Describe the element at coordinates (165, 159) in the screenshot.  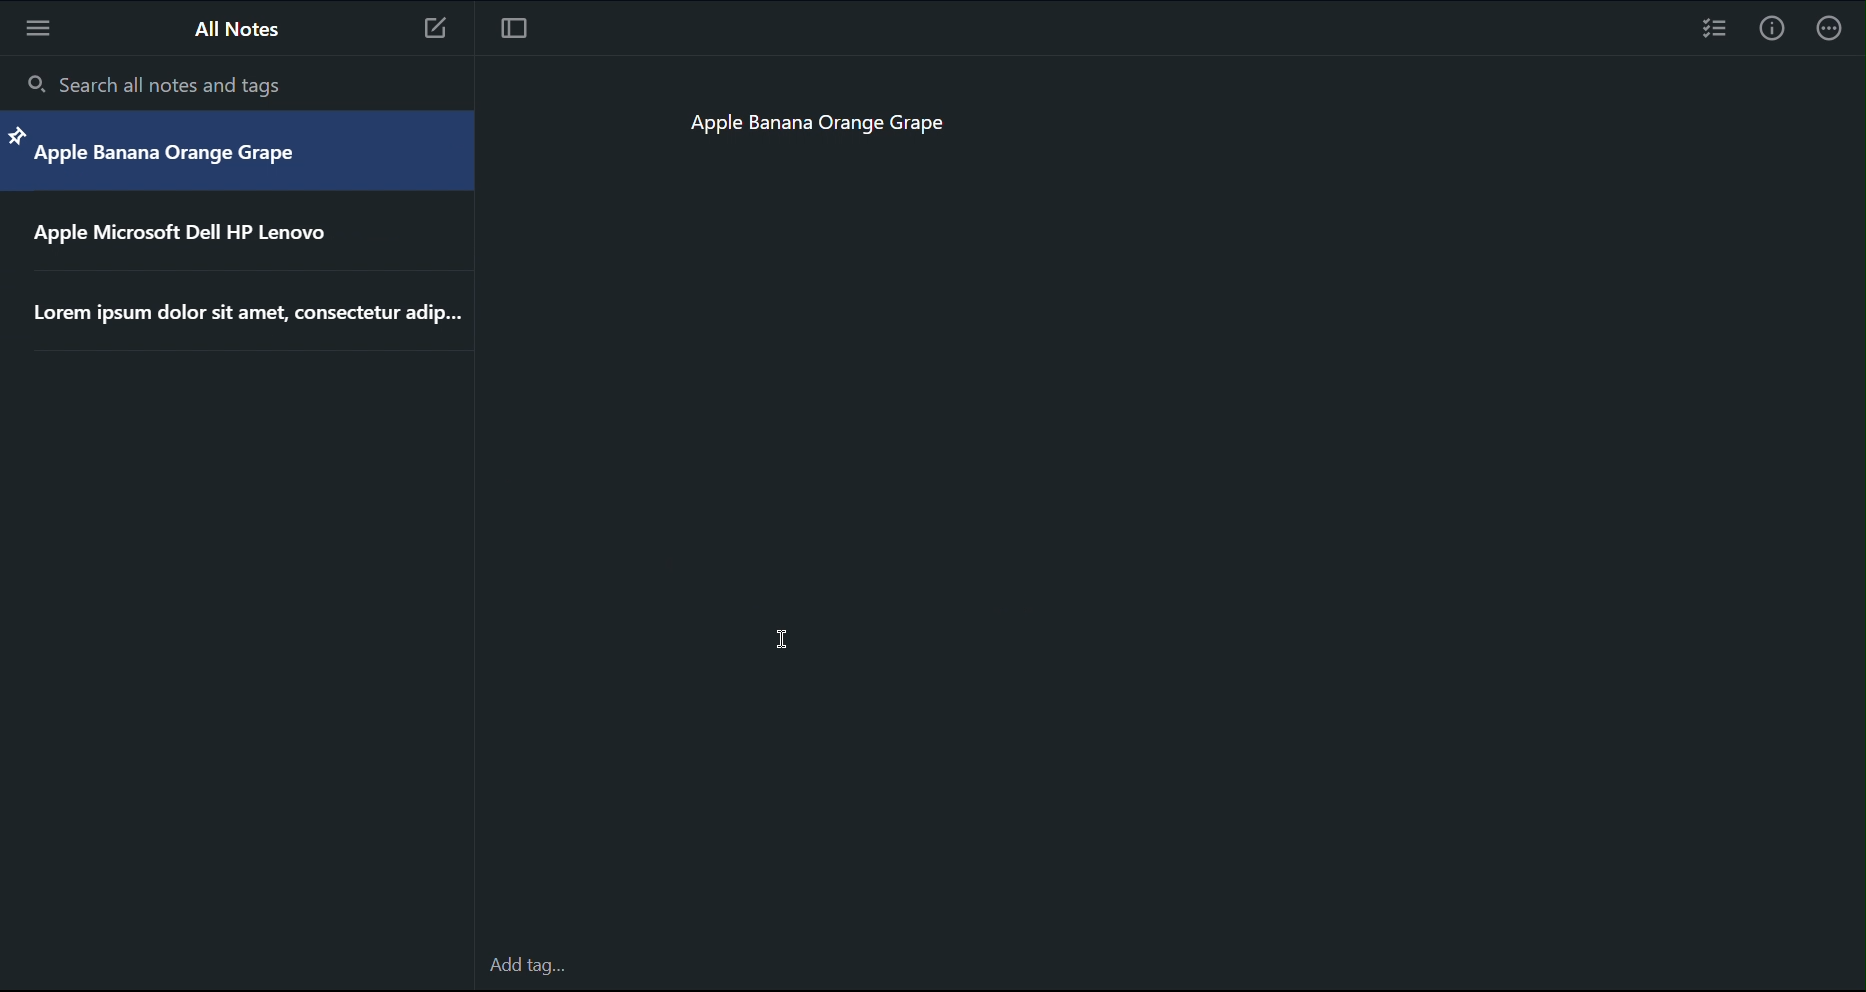
I see `apple Banana Orange Grape` at that location.